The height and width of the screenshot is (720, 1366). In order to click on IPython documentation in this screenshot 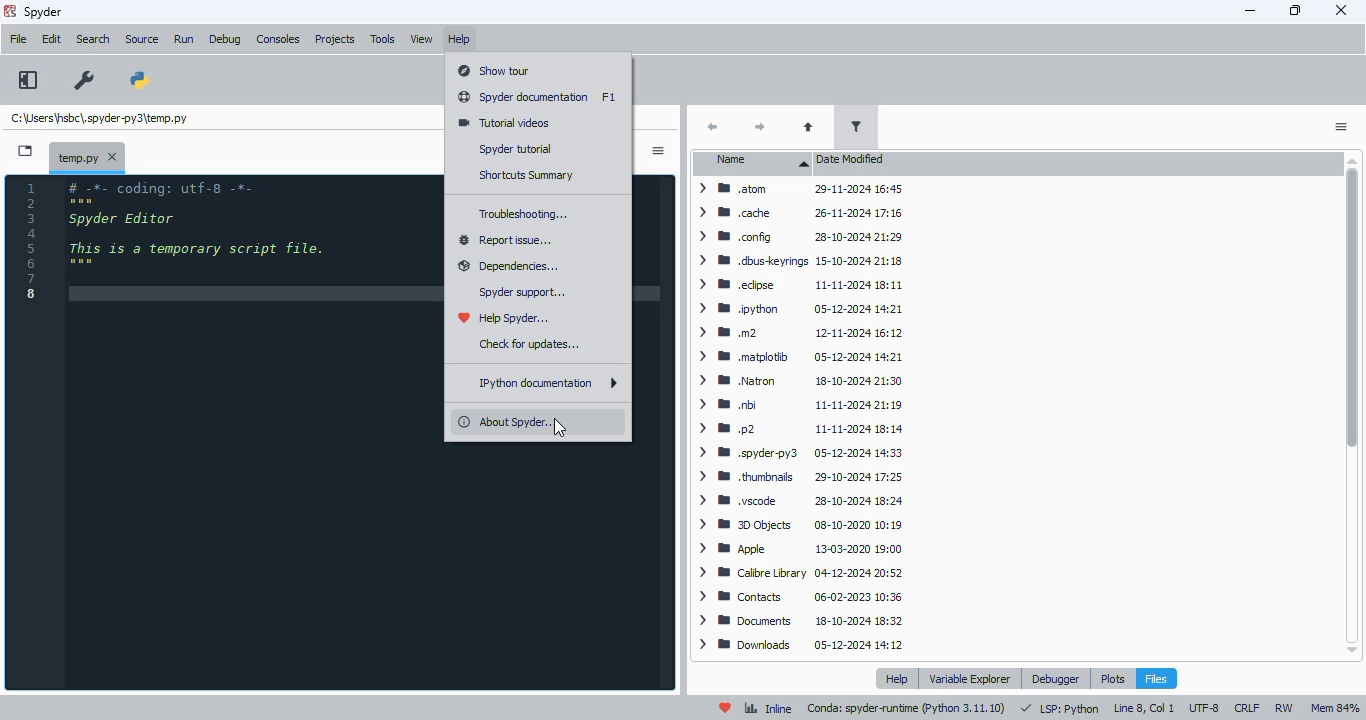, I will do `click(546, 382)`.